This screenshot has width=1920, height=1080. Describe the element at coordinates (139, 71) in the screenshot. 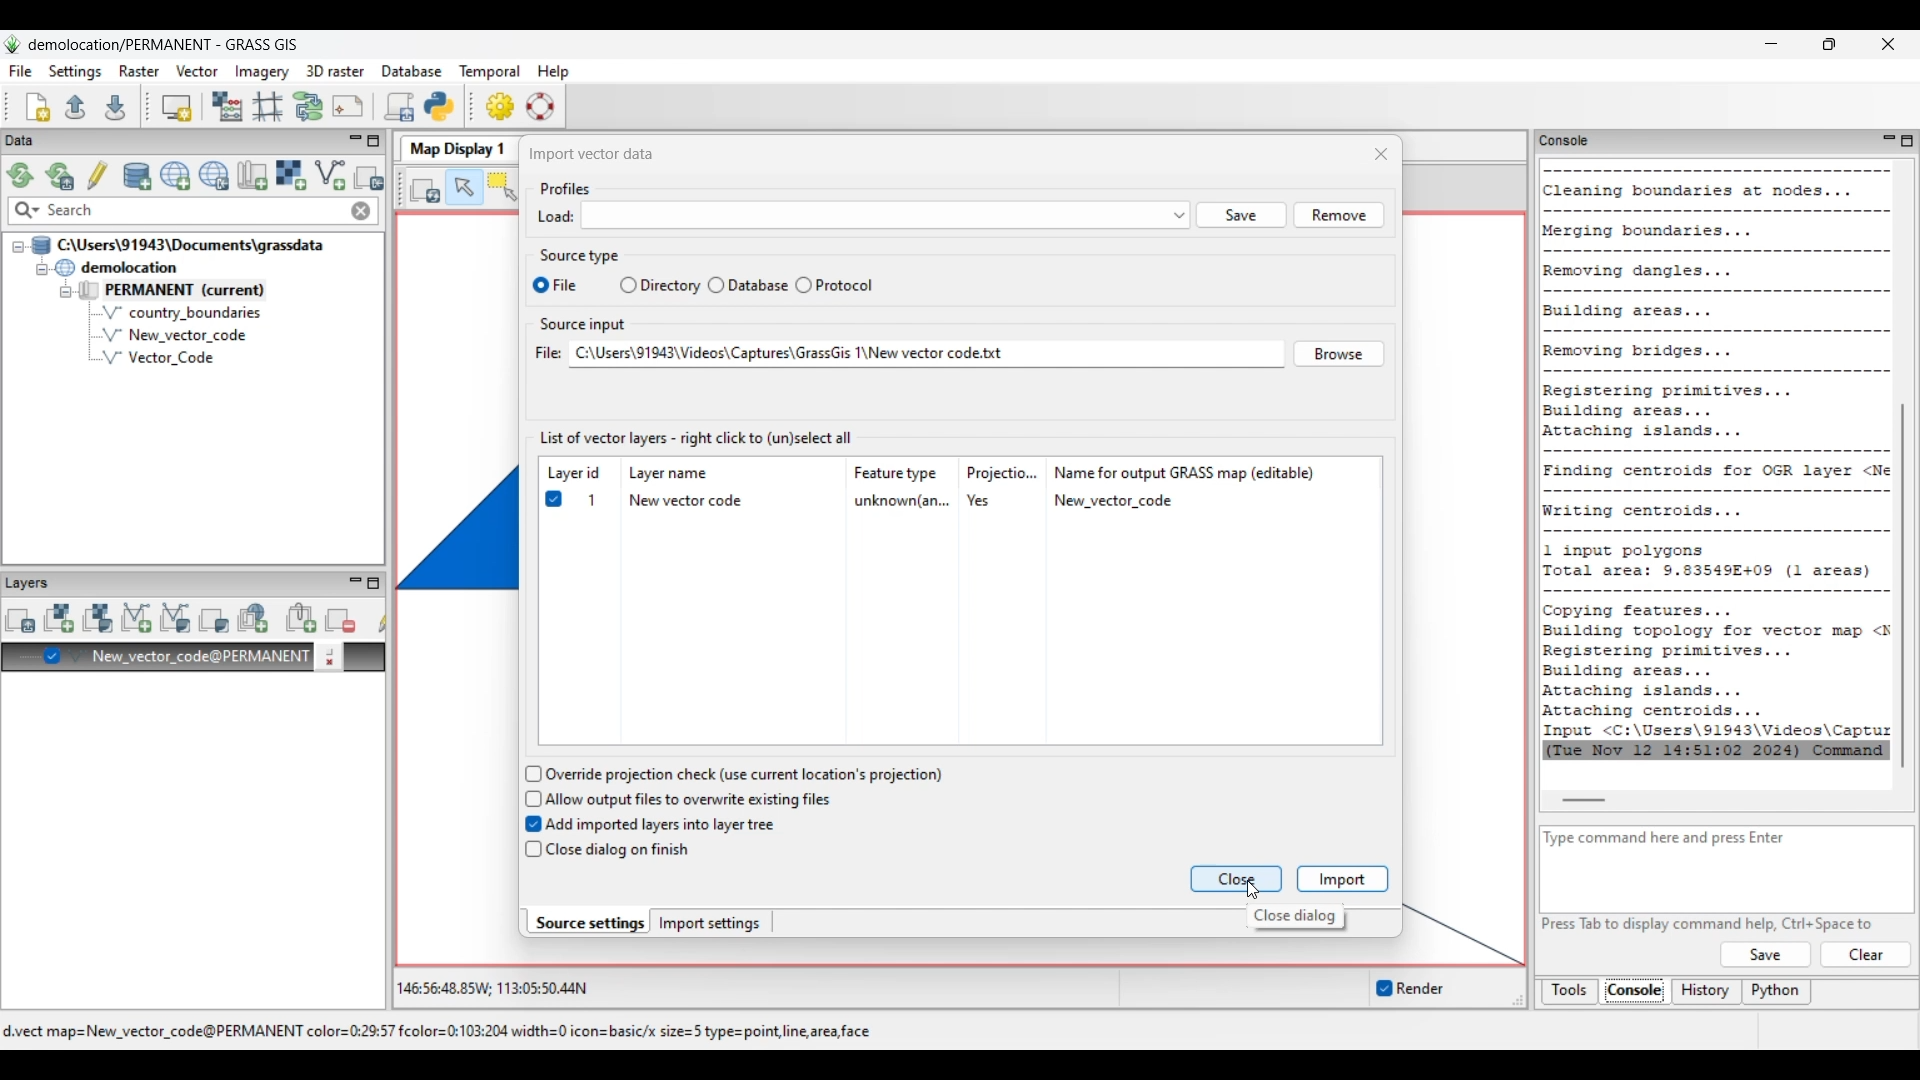

I see `Raster menu` at that location.